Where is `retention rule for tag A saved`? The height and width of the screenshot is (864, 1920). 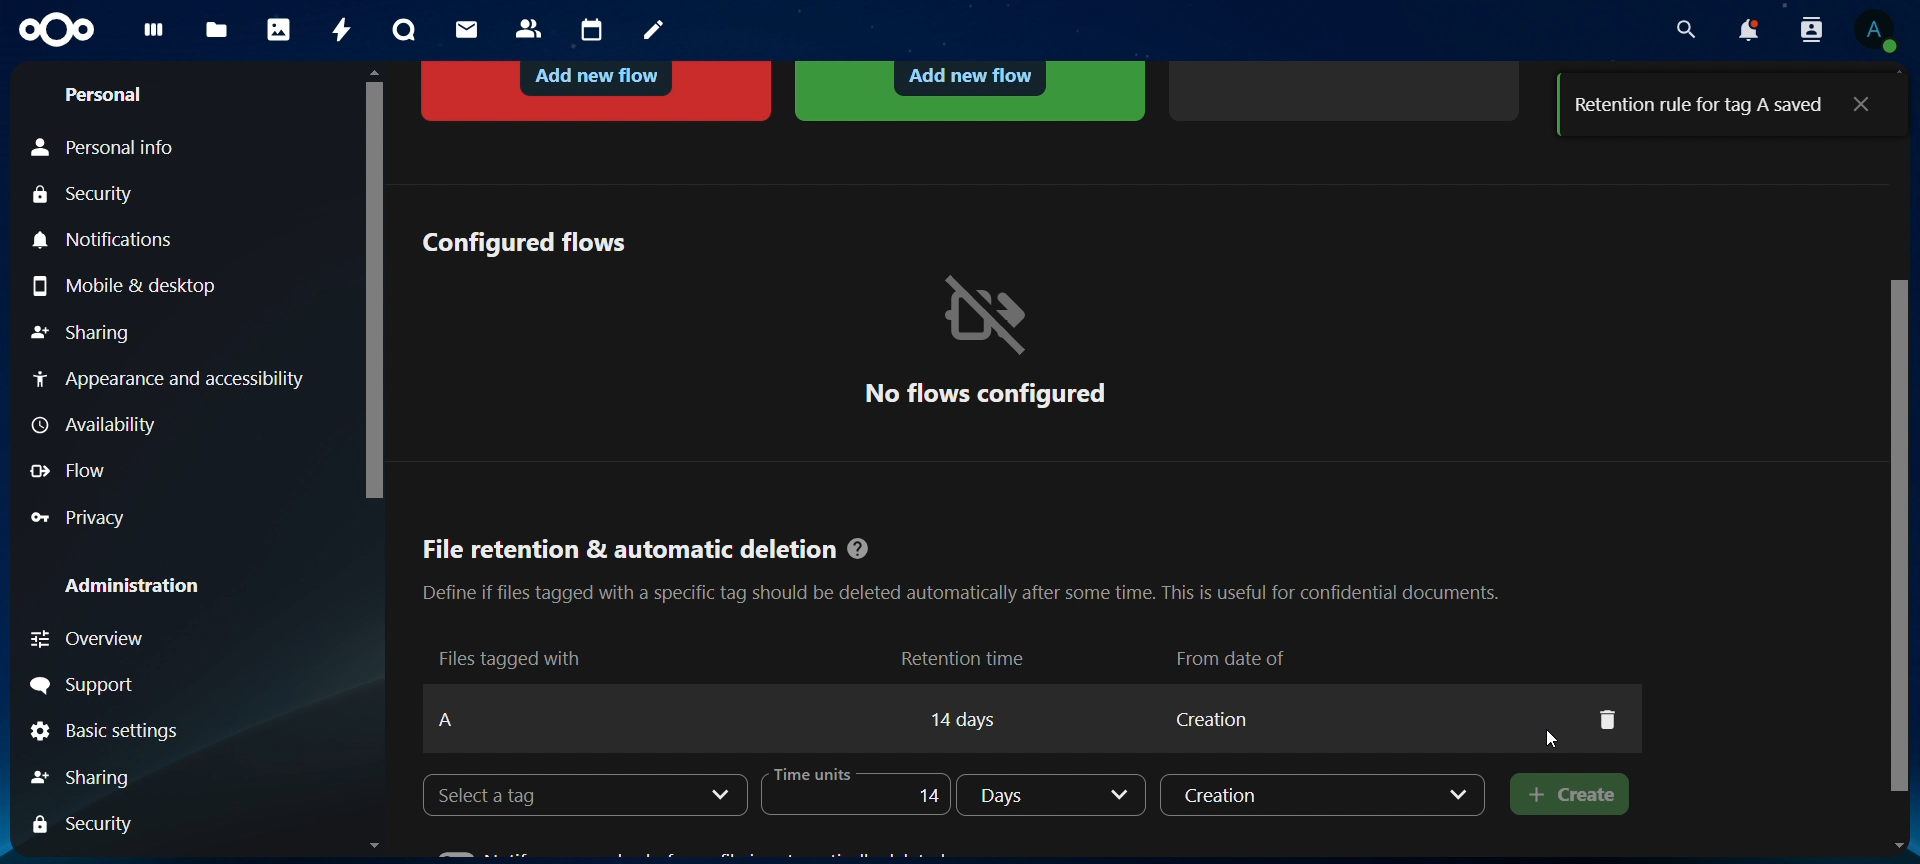
retention rule for tag A saved is located at coordinates (1699, 106).